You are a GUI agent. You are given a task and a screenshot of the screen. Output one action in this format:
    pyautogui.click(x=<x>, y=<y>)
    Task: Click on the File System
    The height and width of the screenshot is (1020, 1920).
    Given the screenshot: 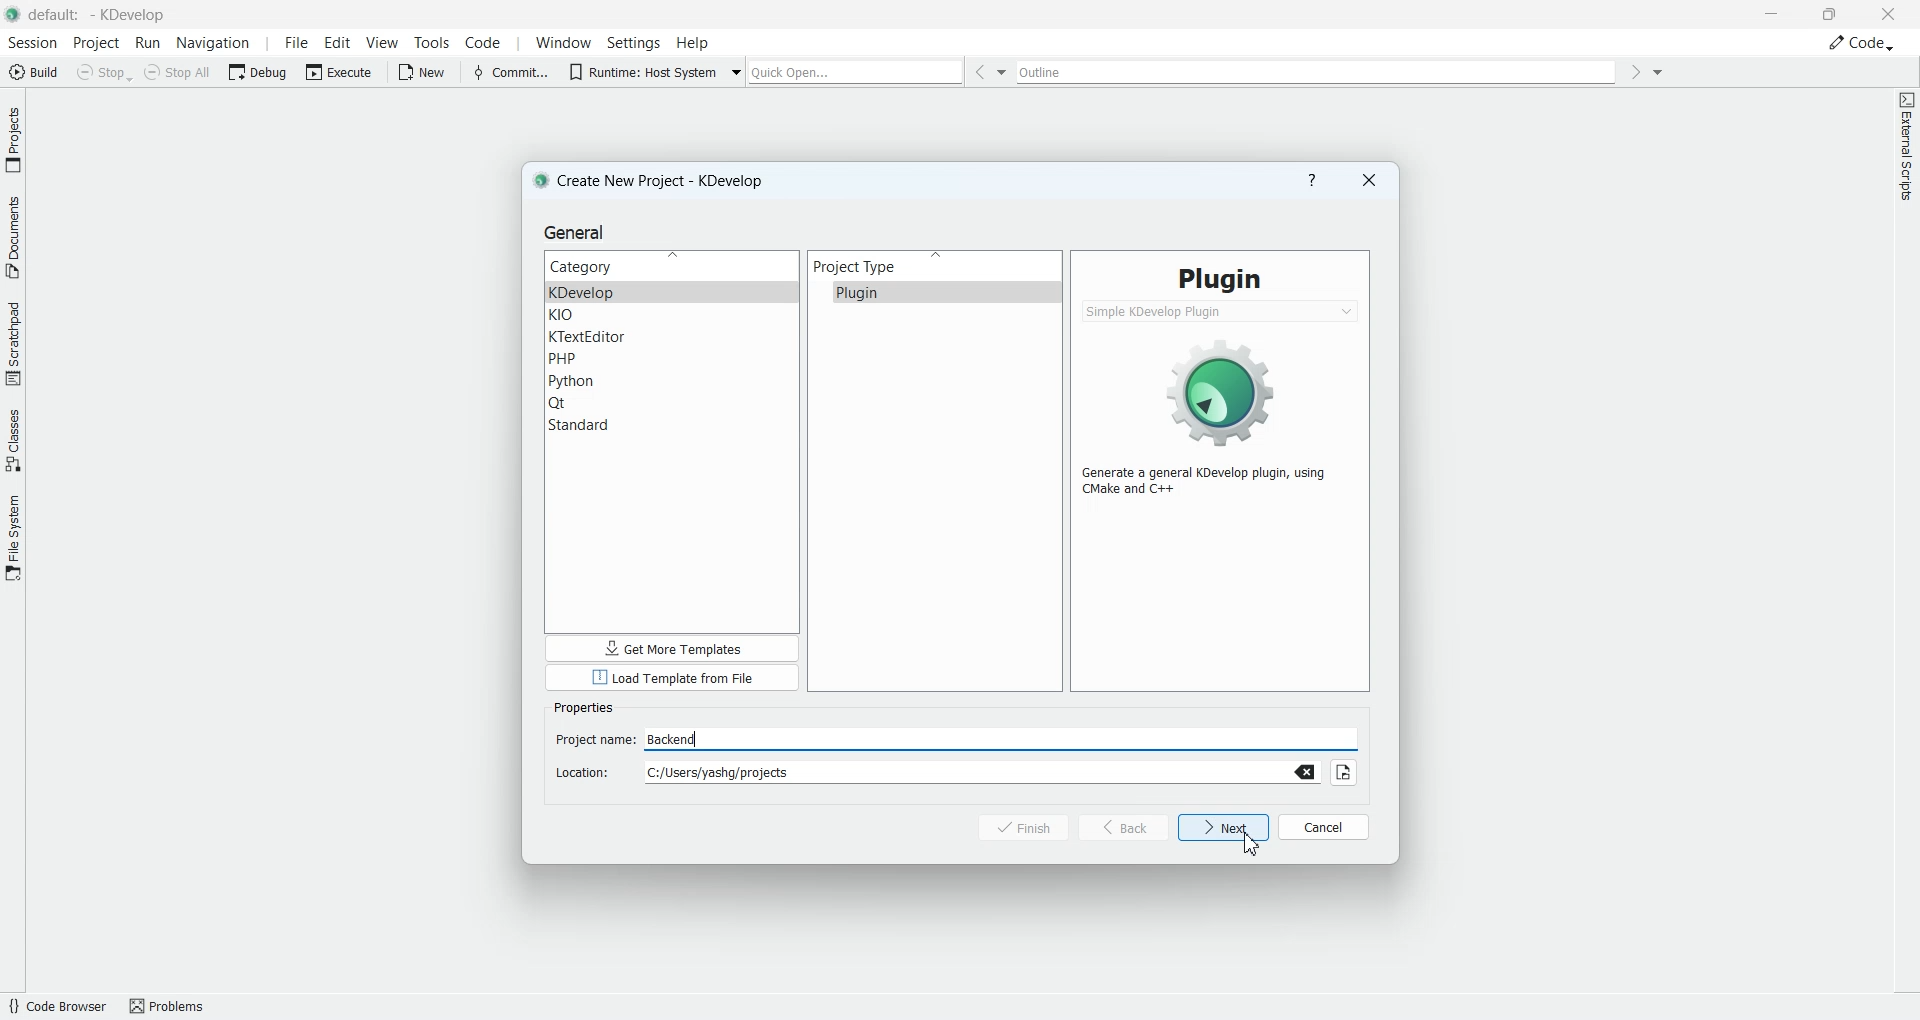 What is the action you would take?
    pyautogui.click(x=13, y=536)
    